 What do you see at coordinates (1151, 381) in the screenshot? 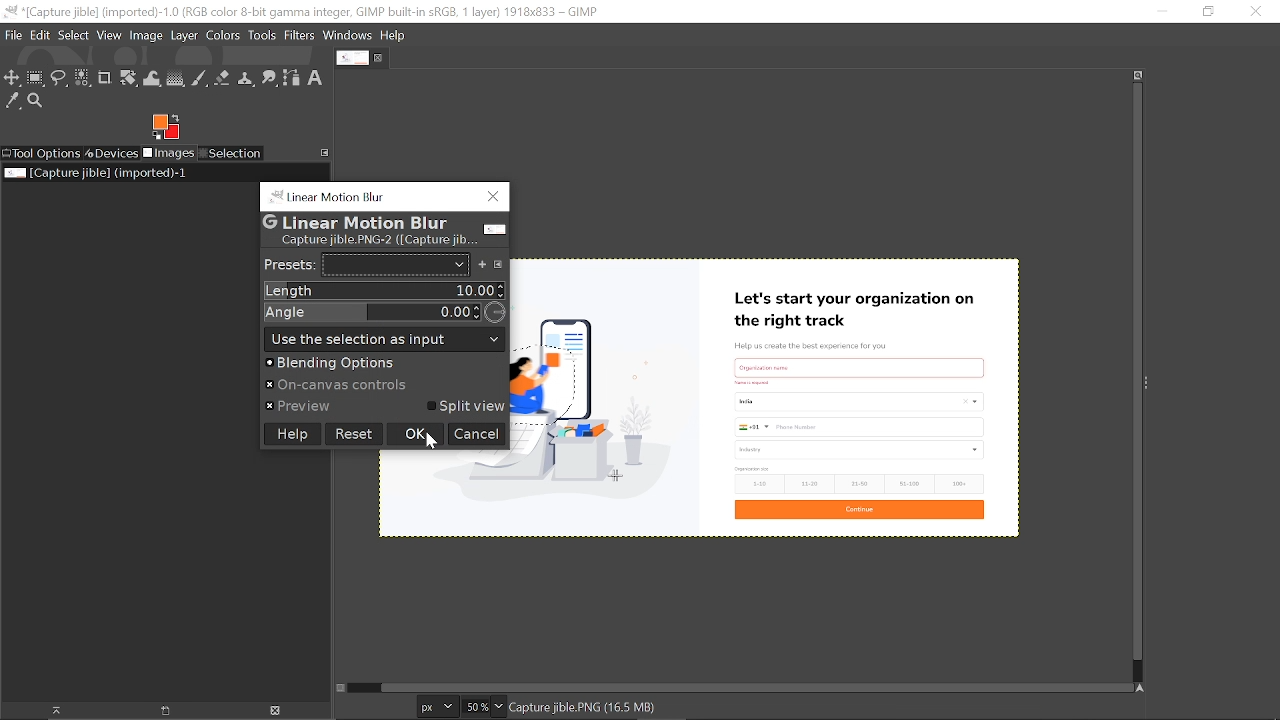
I see `Sidebar menu` at bounding box center [1151, 381].